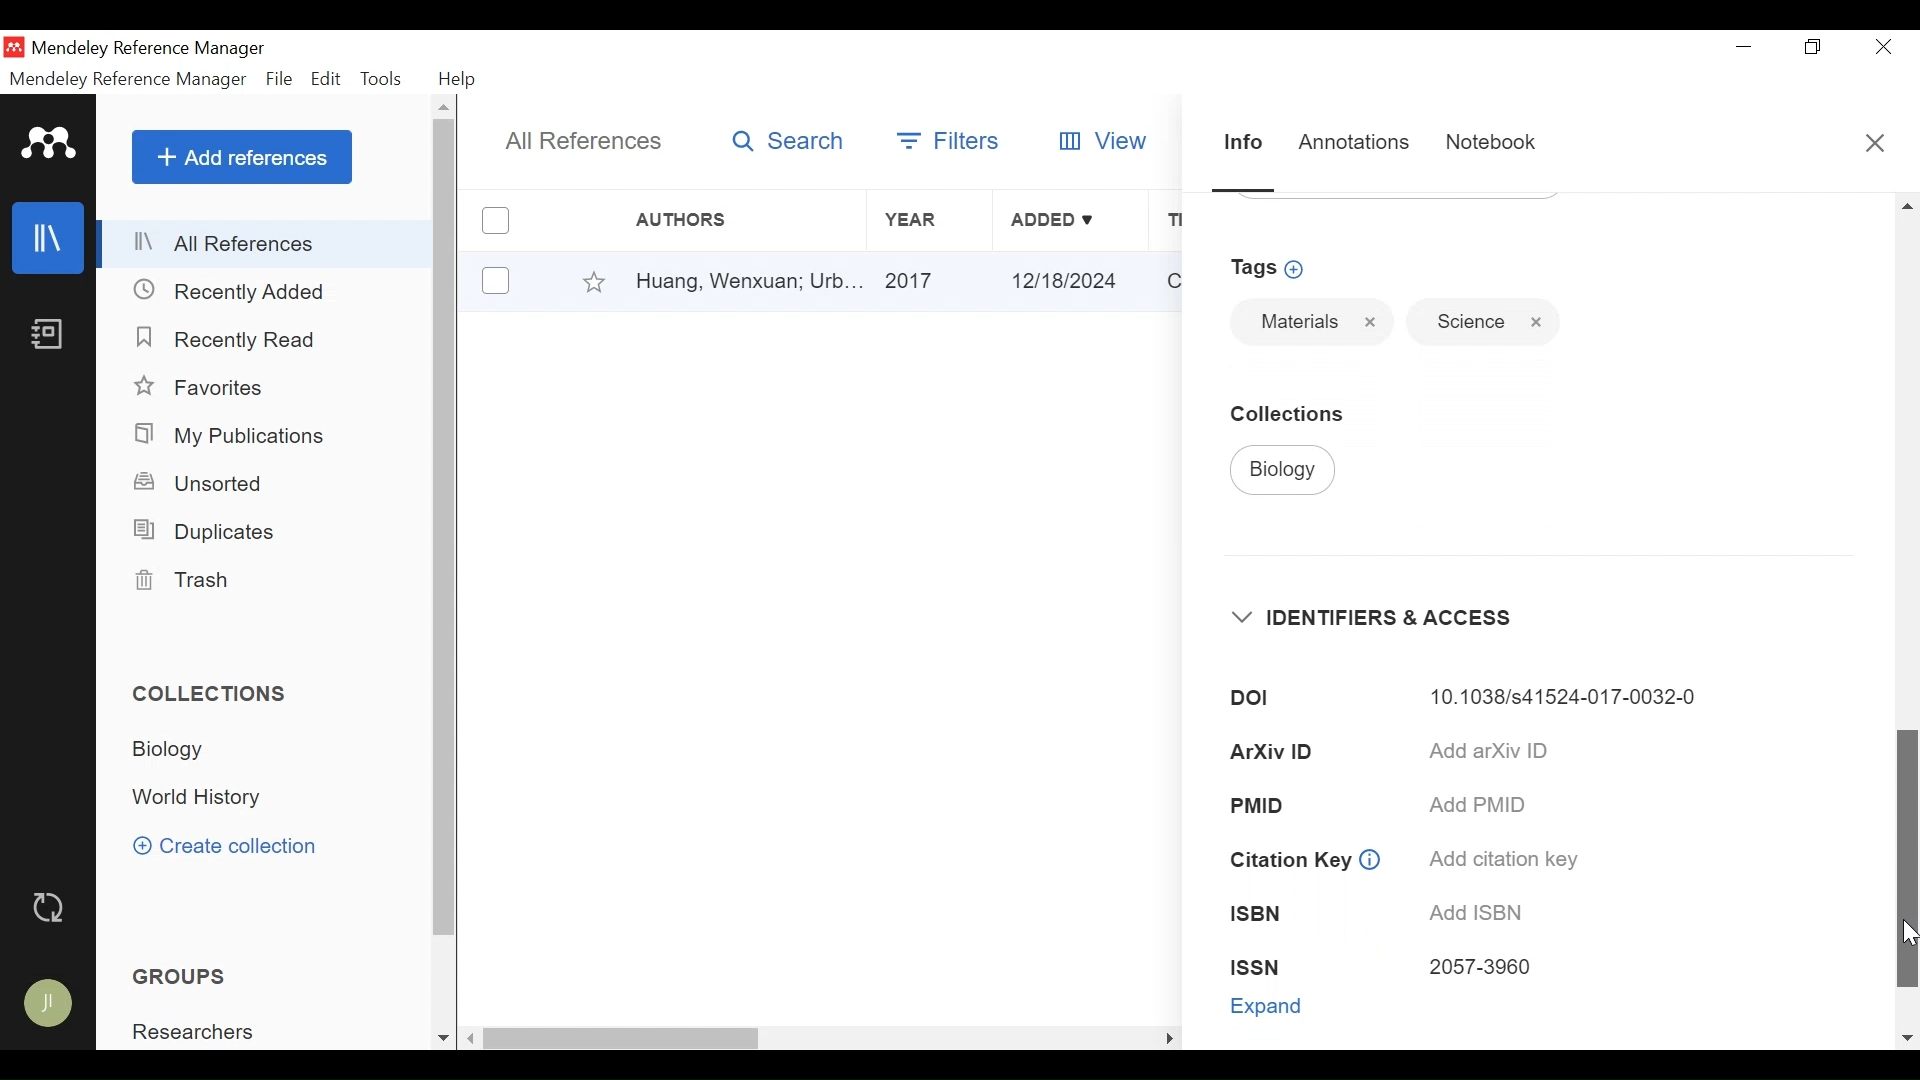 The width and height of the screenshot is (1920, 1080). I want to click on Add References, so click(242, 157).